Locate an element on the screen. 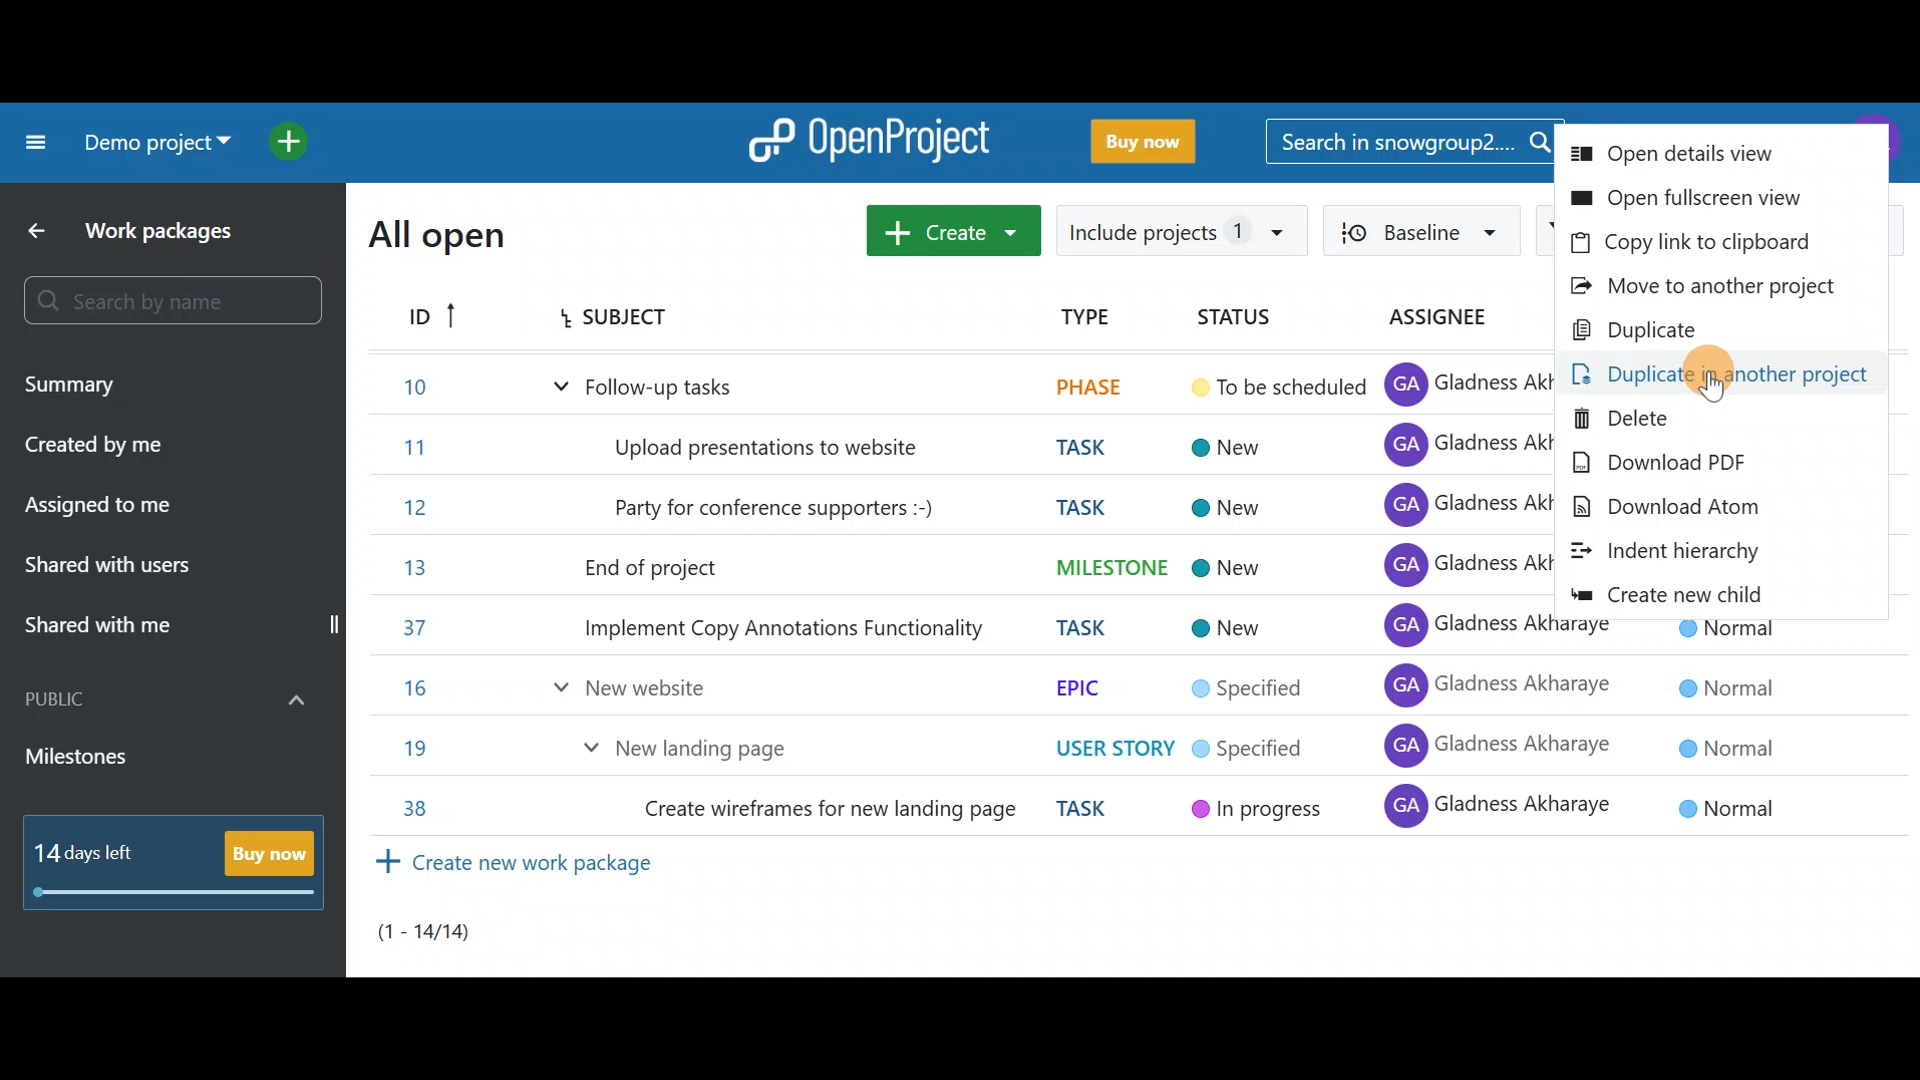 The height and width of the screenshot is (1080, 1920). Delete is located at coordinates (1722, 420).